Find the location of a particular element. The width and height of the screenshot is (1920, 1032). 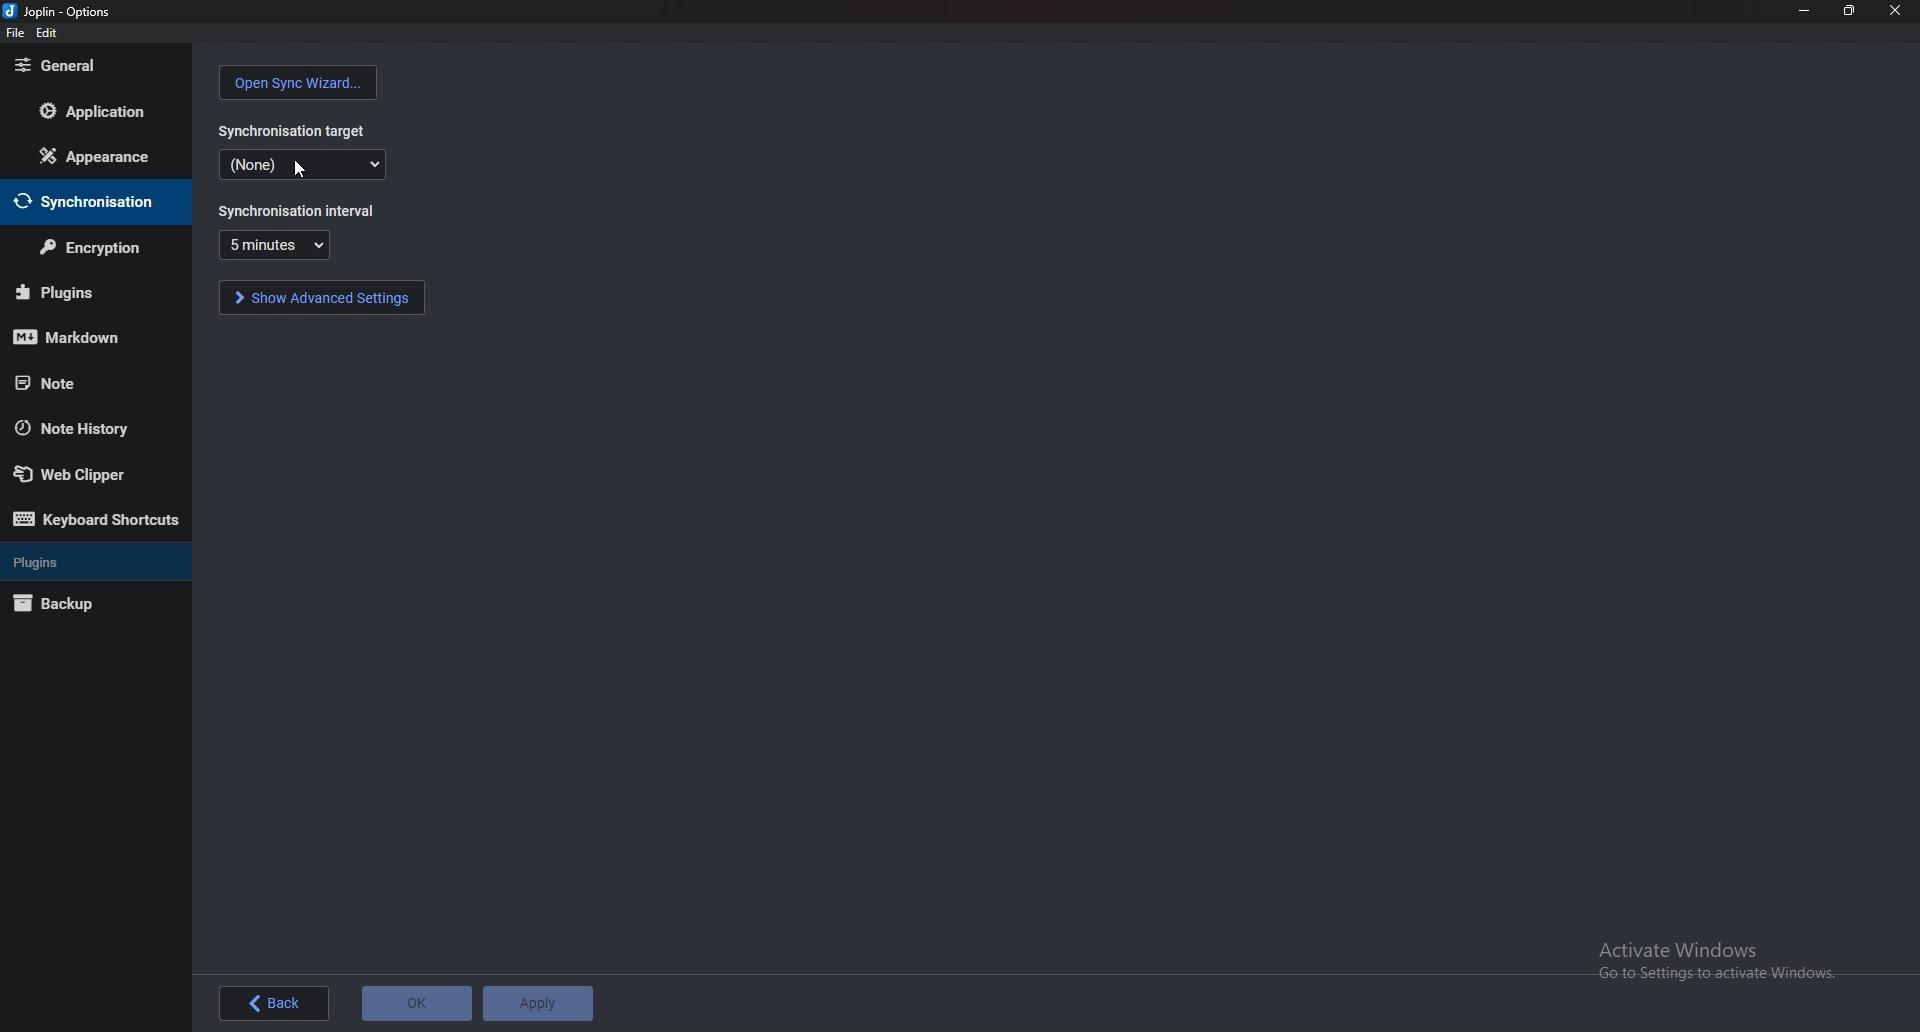

Synchronization is located at coordinates (100, 201).